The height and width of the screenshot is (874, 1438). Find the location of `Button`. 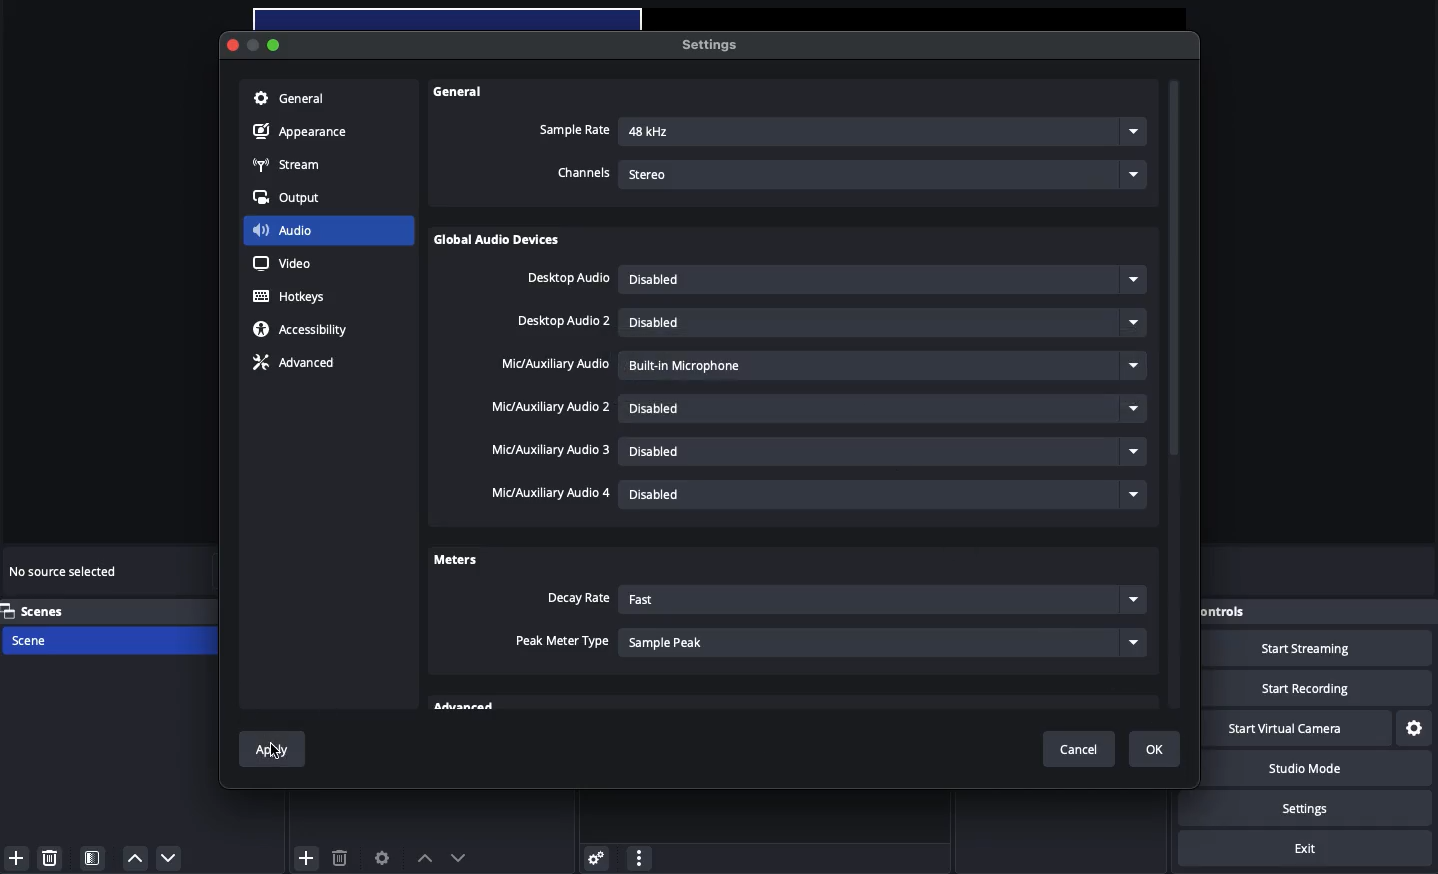

Button is located at coordinates (257, 47).